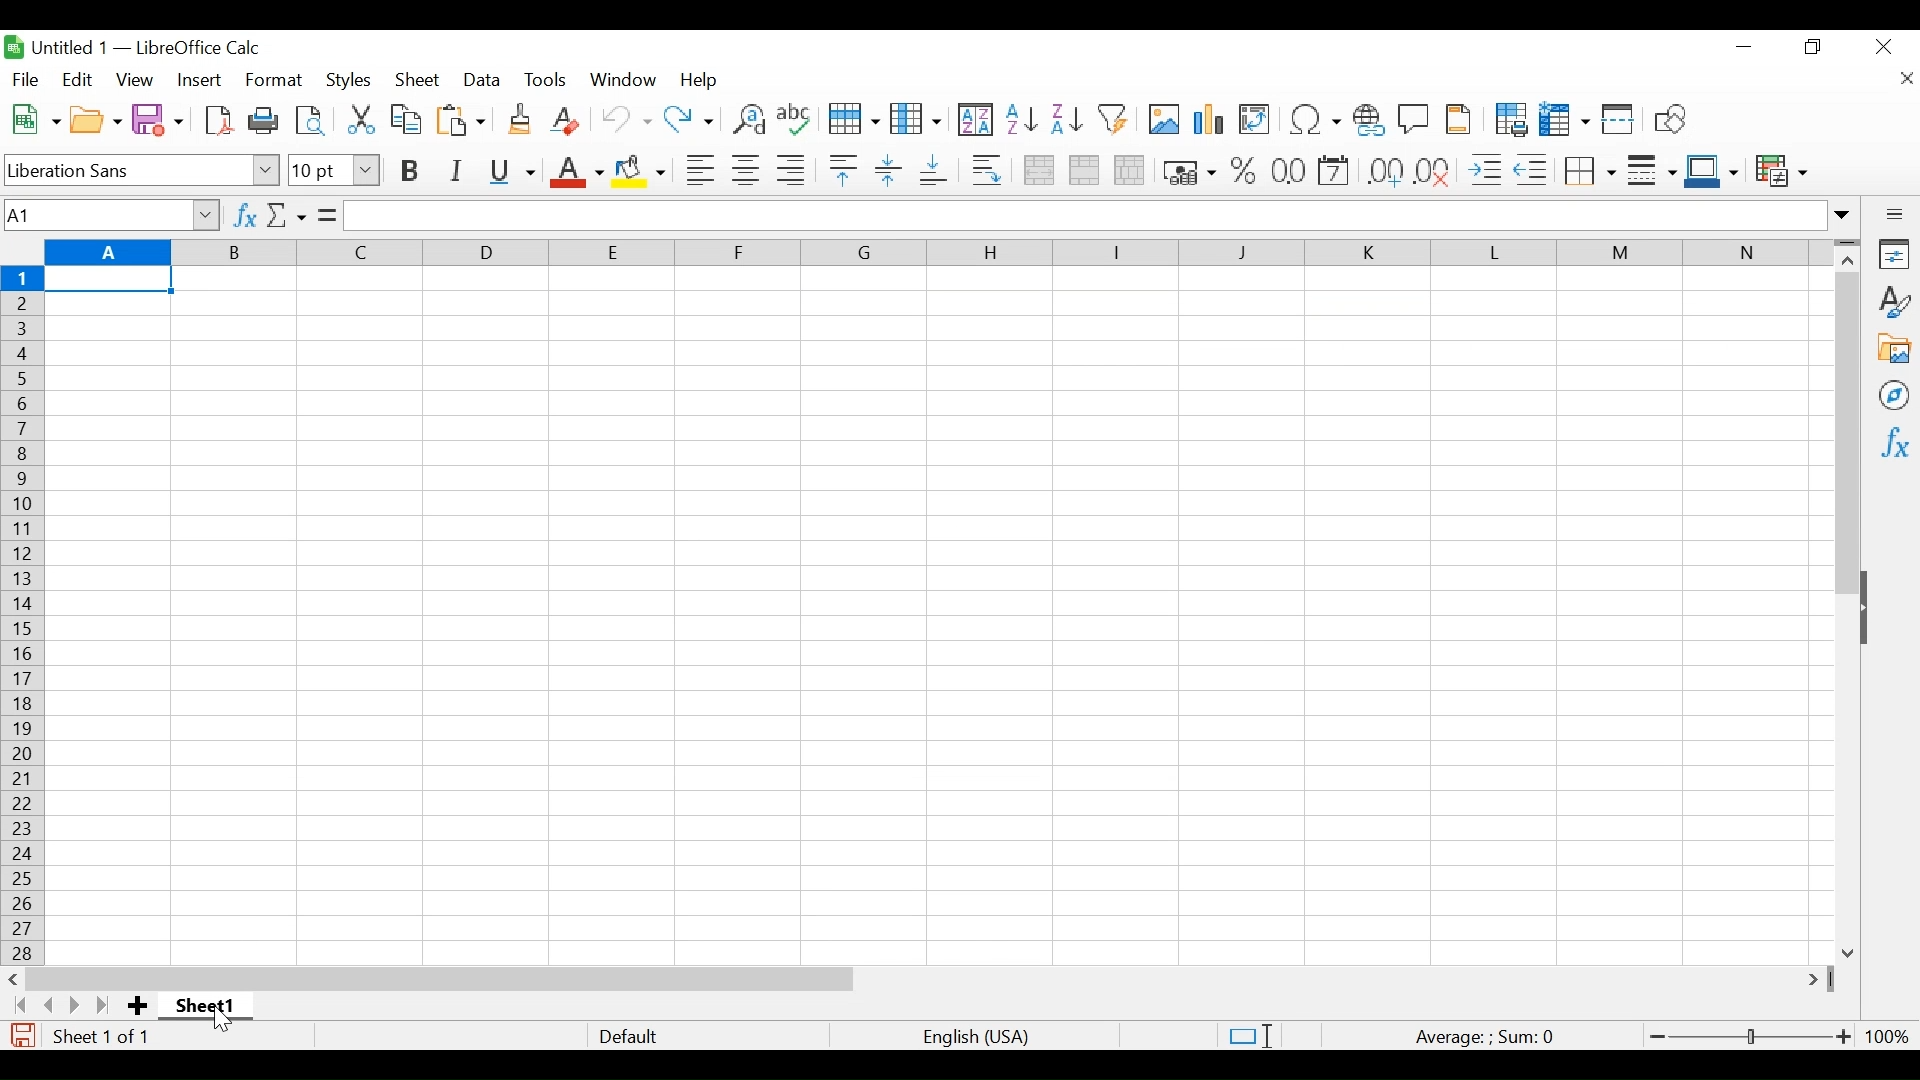 This screenshot has height=1080, width=1920. I want to click on Insert, so click(200, 79).